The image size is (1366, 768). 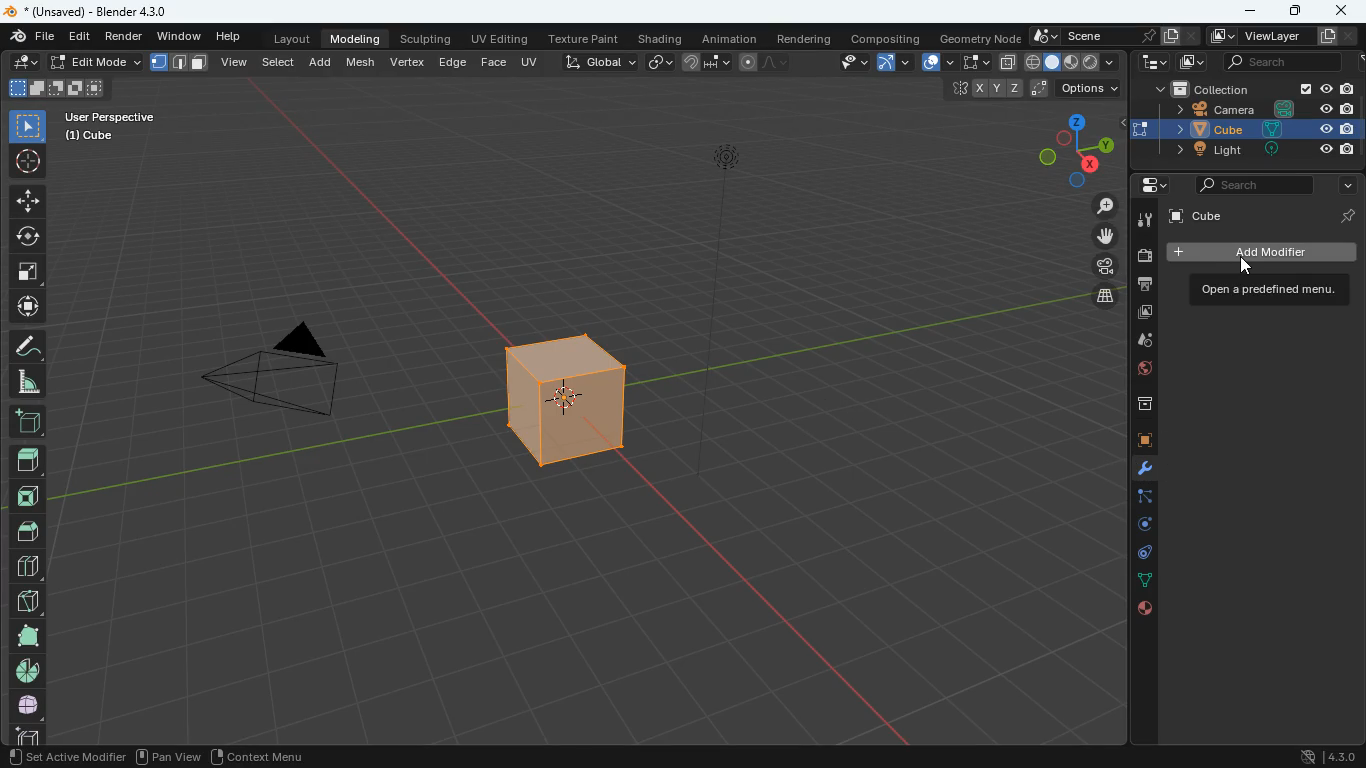 What do you see at coordinates (1146, 187) in the screenshot?
I see `settings` at bounding box center [1146, 187].